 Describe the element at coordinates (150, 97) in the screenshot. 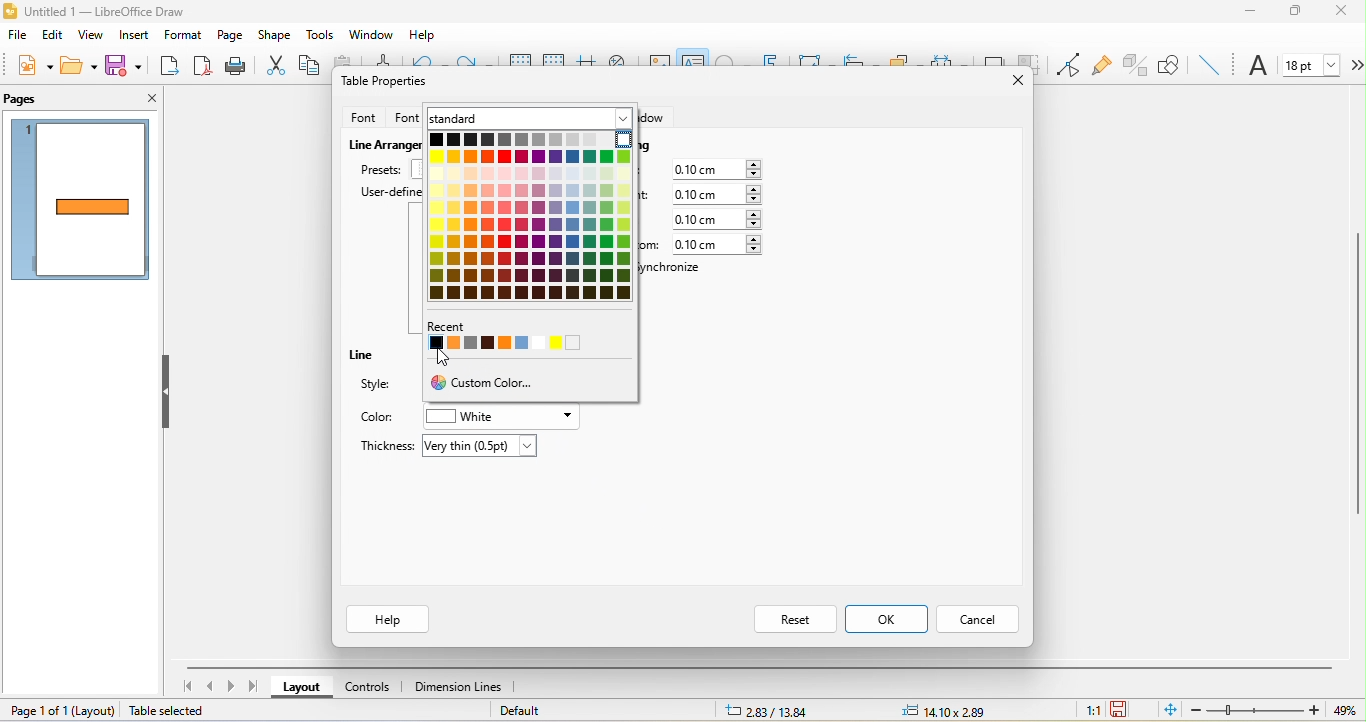

I see `close` at that location.